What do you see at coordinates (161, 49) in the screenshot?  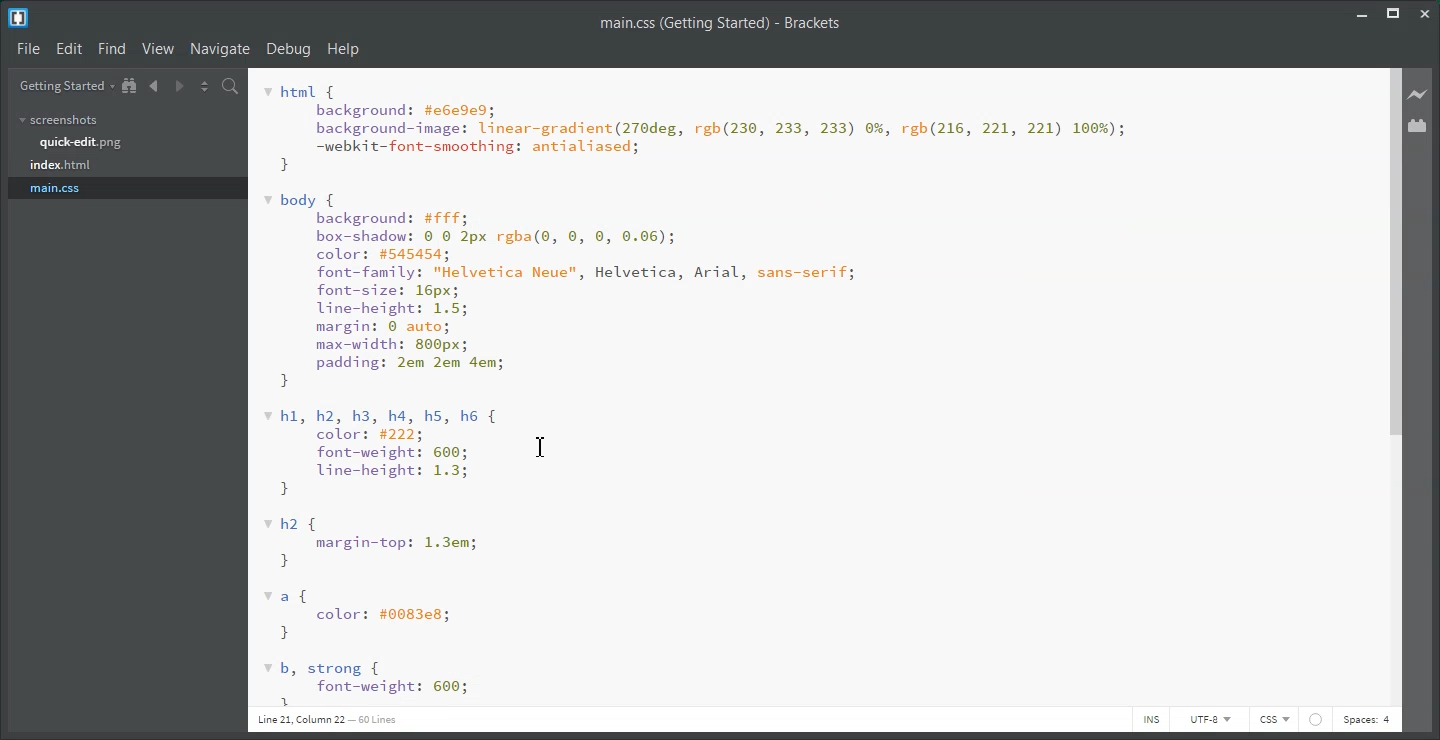 I see `View` at bounding box center [161, 49].